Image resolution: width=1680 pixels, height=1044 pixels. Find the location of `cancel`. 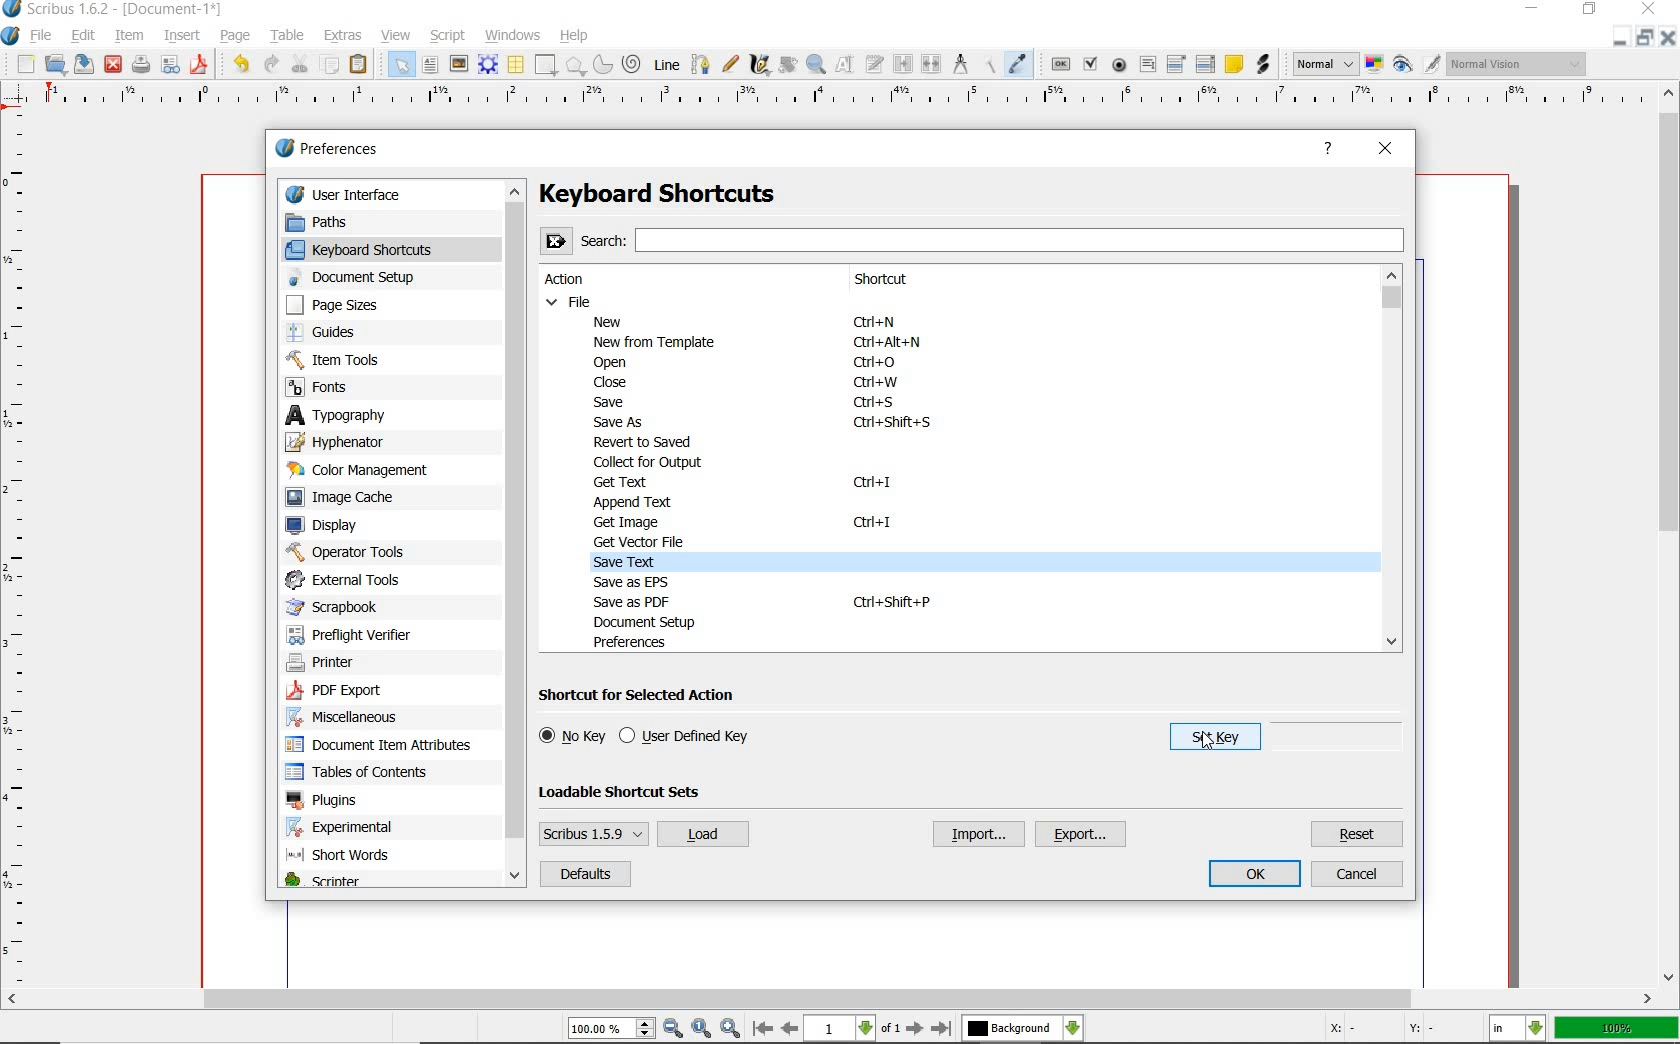

cancel is located at coordinates (1357, 875).